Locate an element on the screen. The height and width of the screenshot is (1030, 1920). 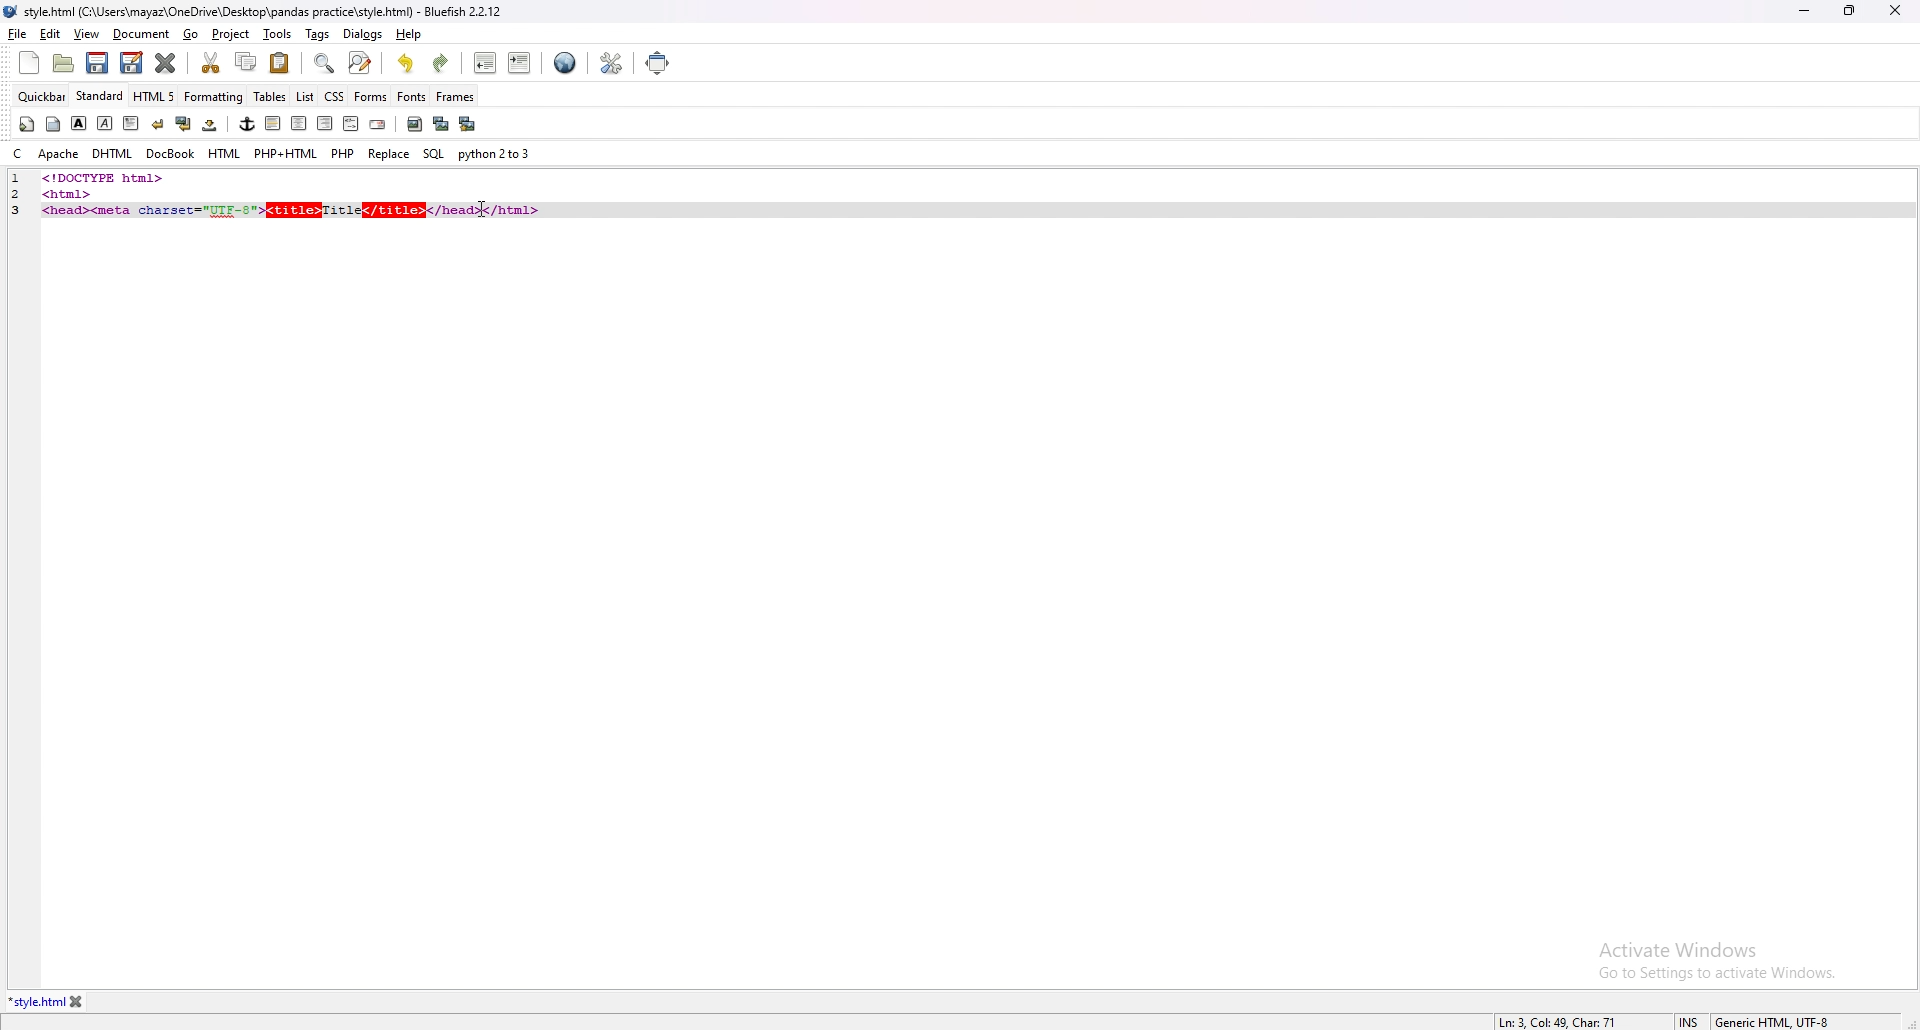
open is located at coordinates (66, 63).